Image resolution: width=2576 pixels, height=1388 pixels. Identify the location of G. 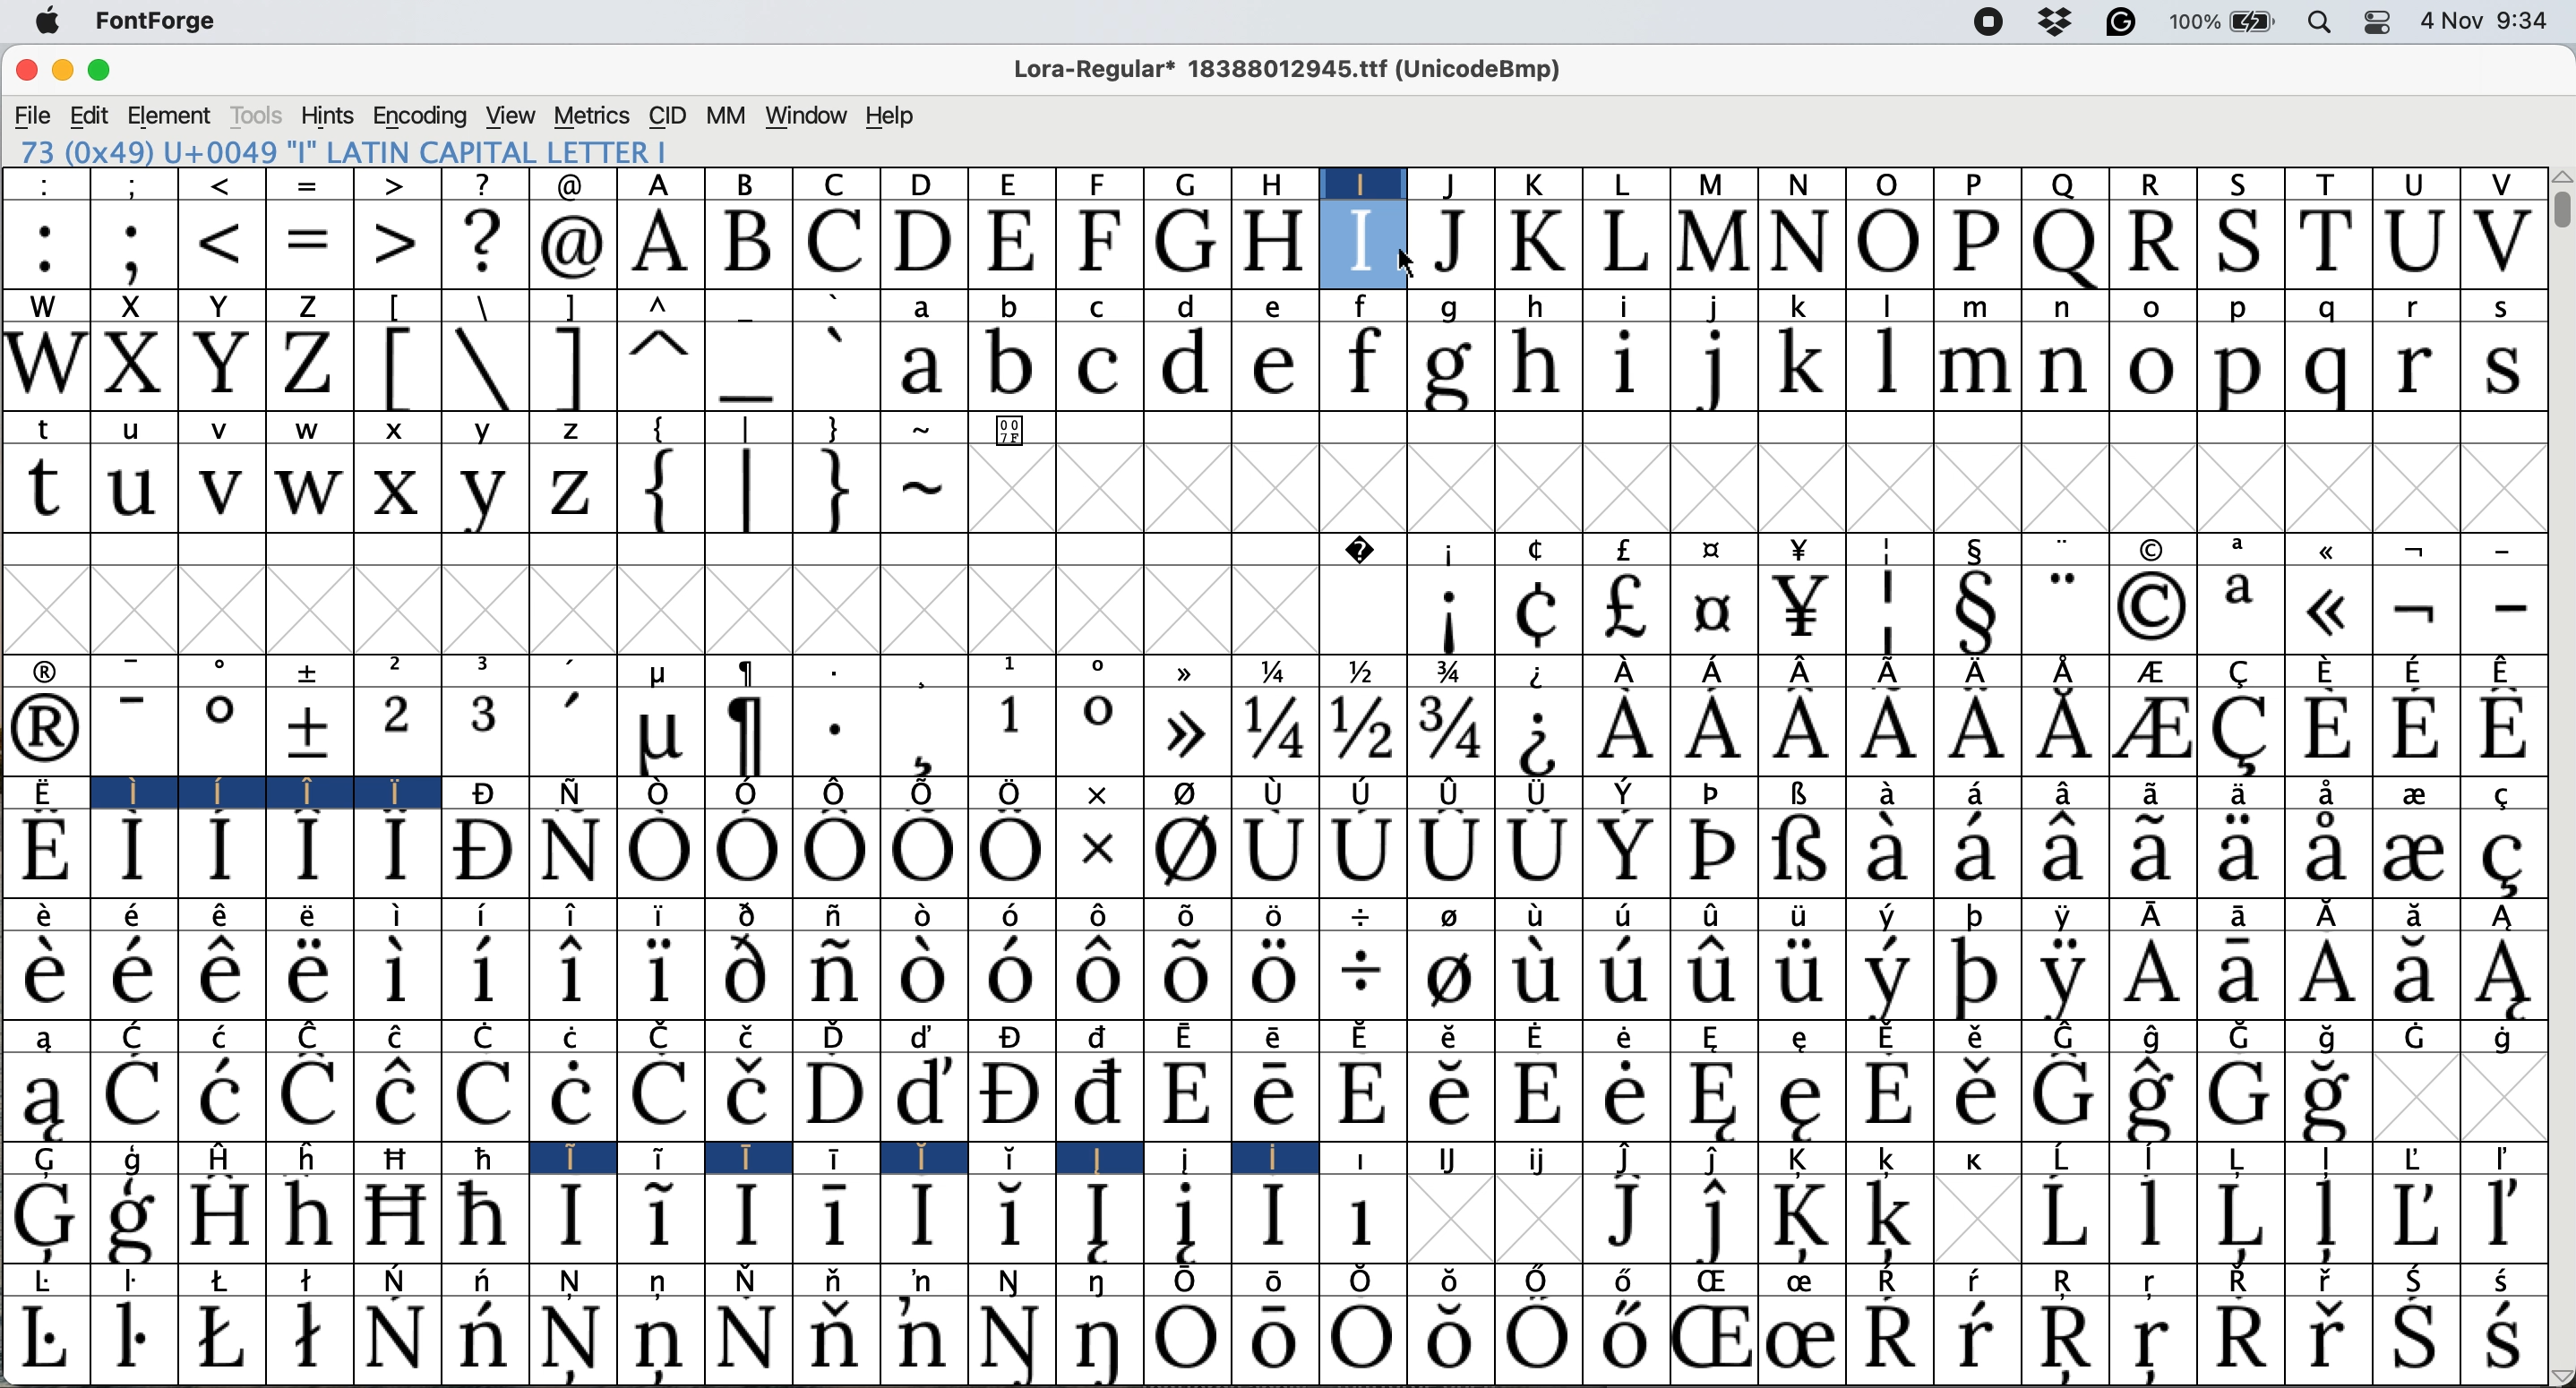
(1189, 241).